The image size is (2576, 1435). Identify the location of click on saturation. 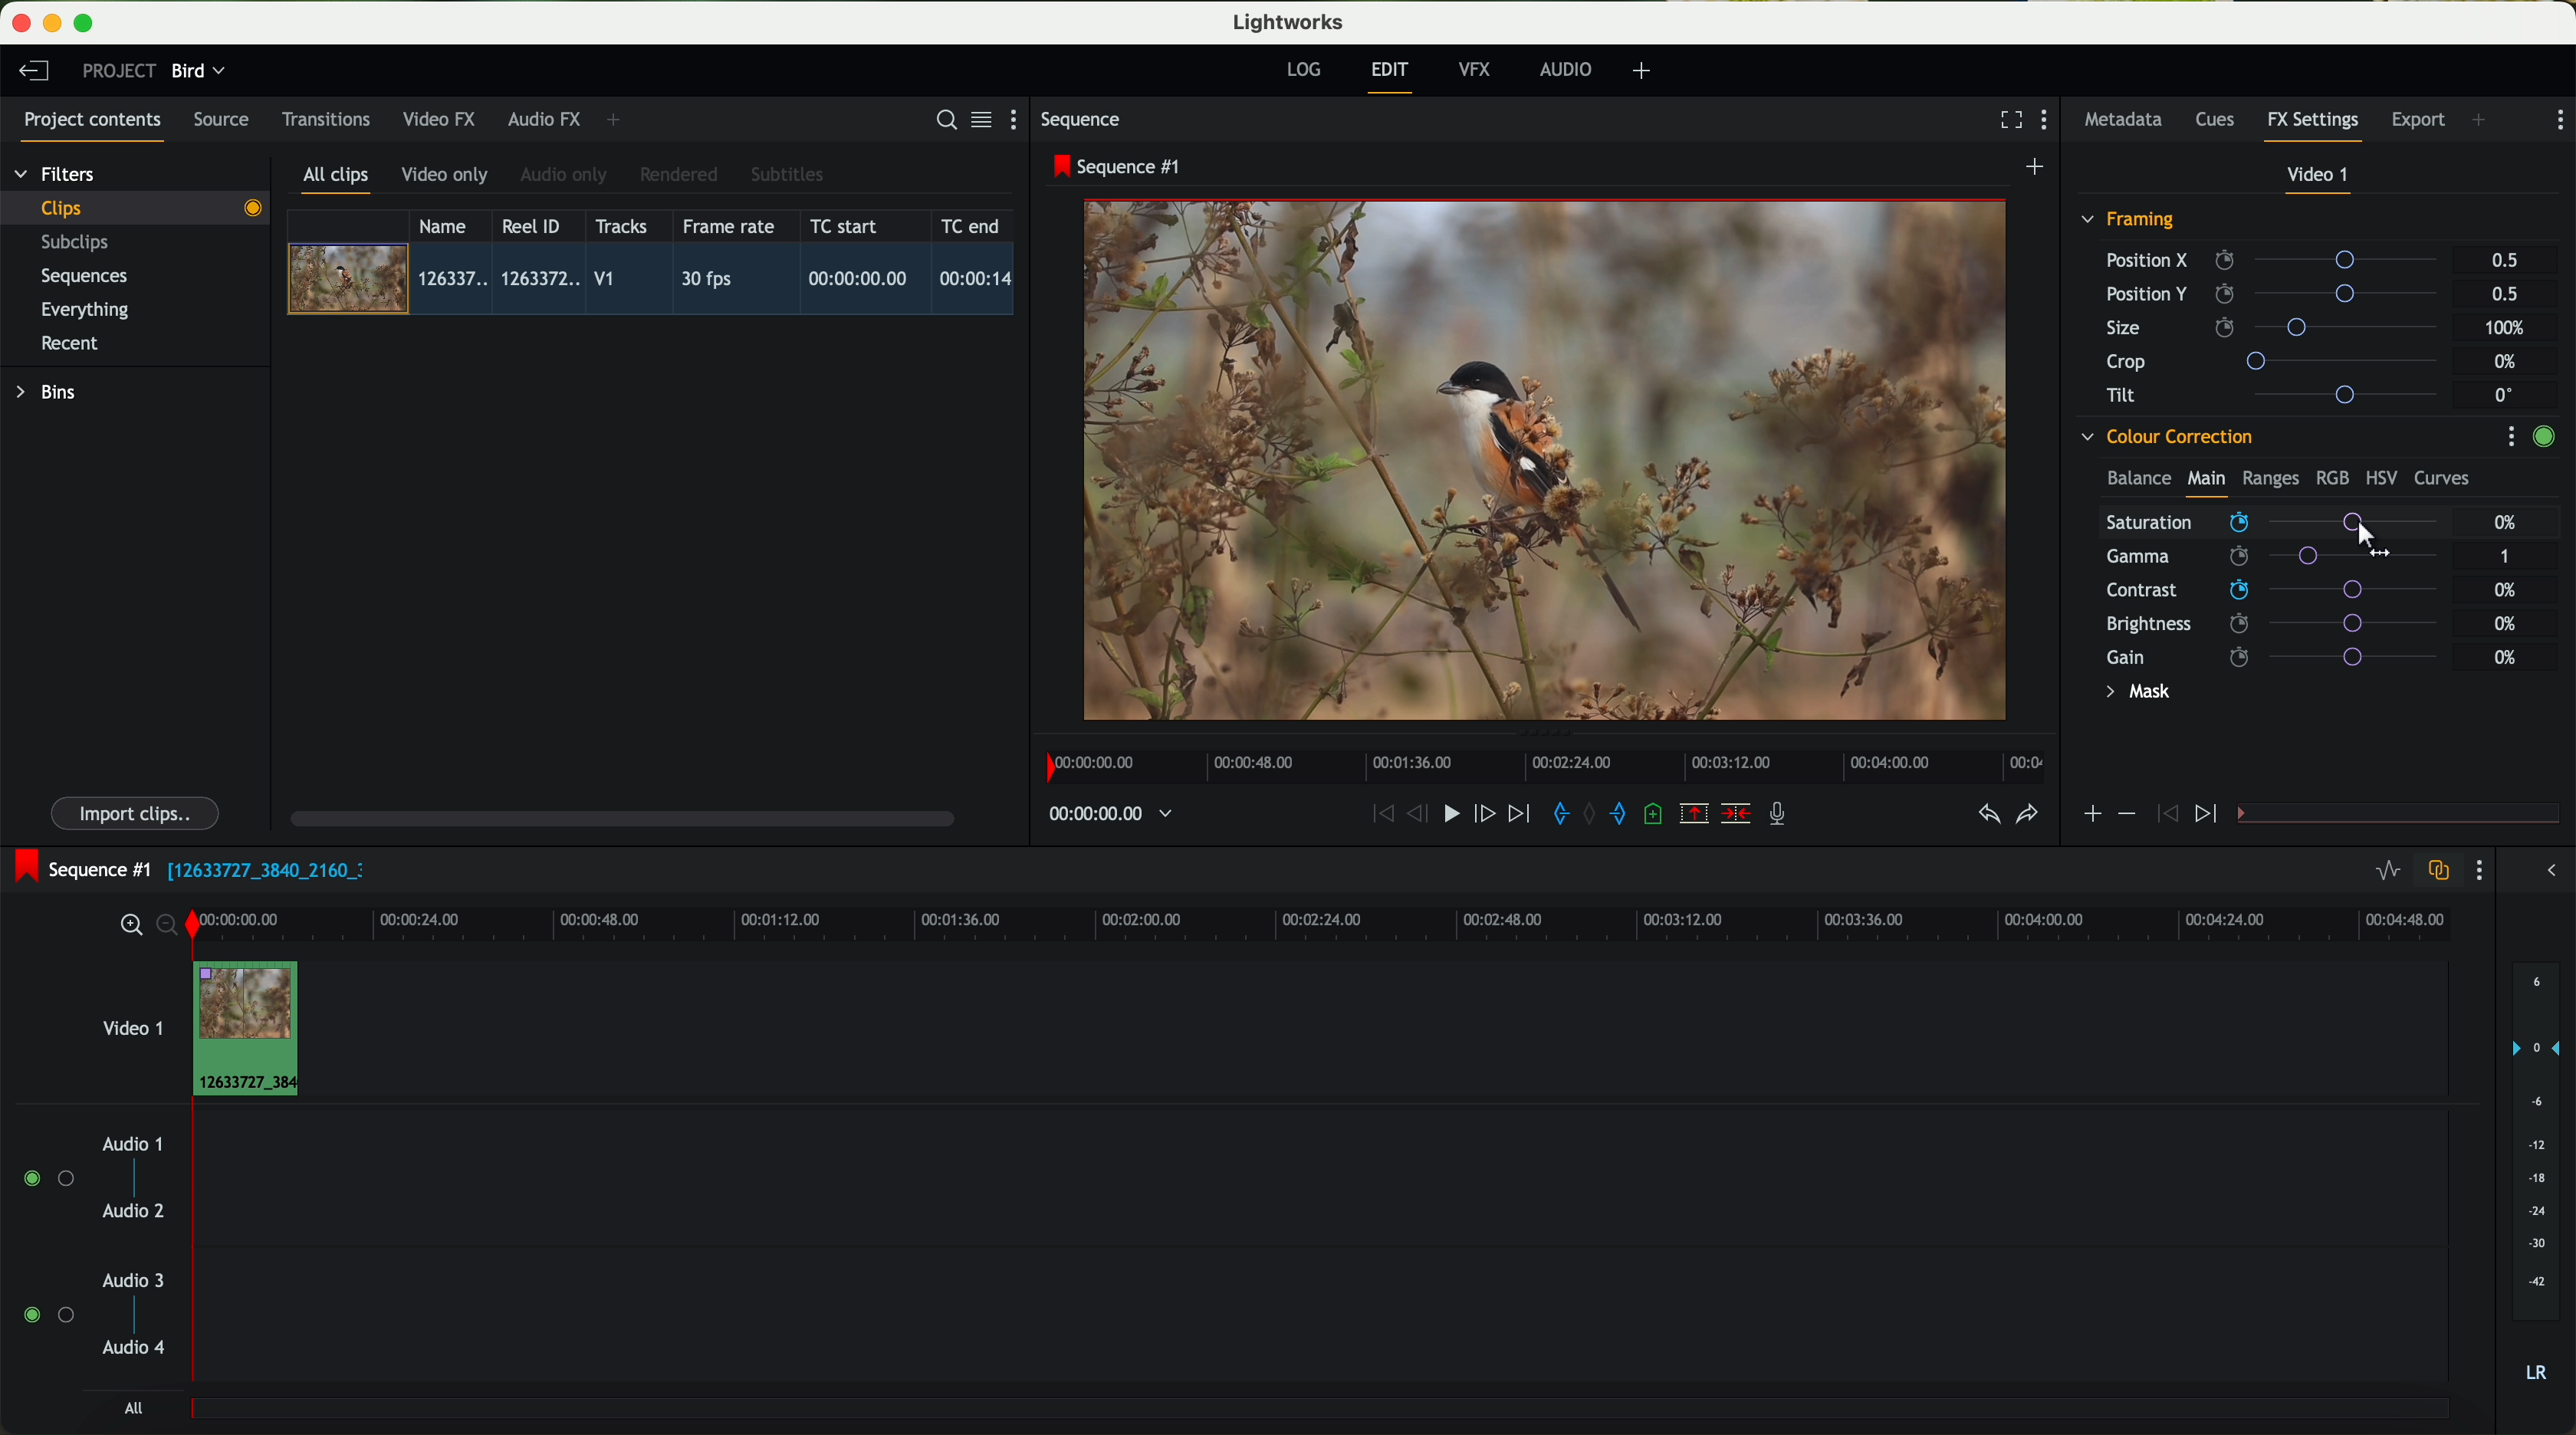
(2262, 559).